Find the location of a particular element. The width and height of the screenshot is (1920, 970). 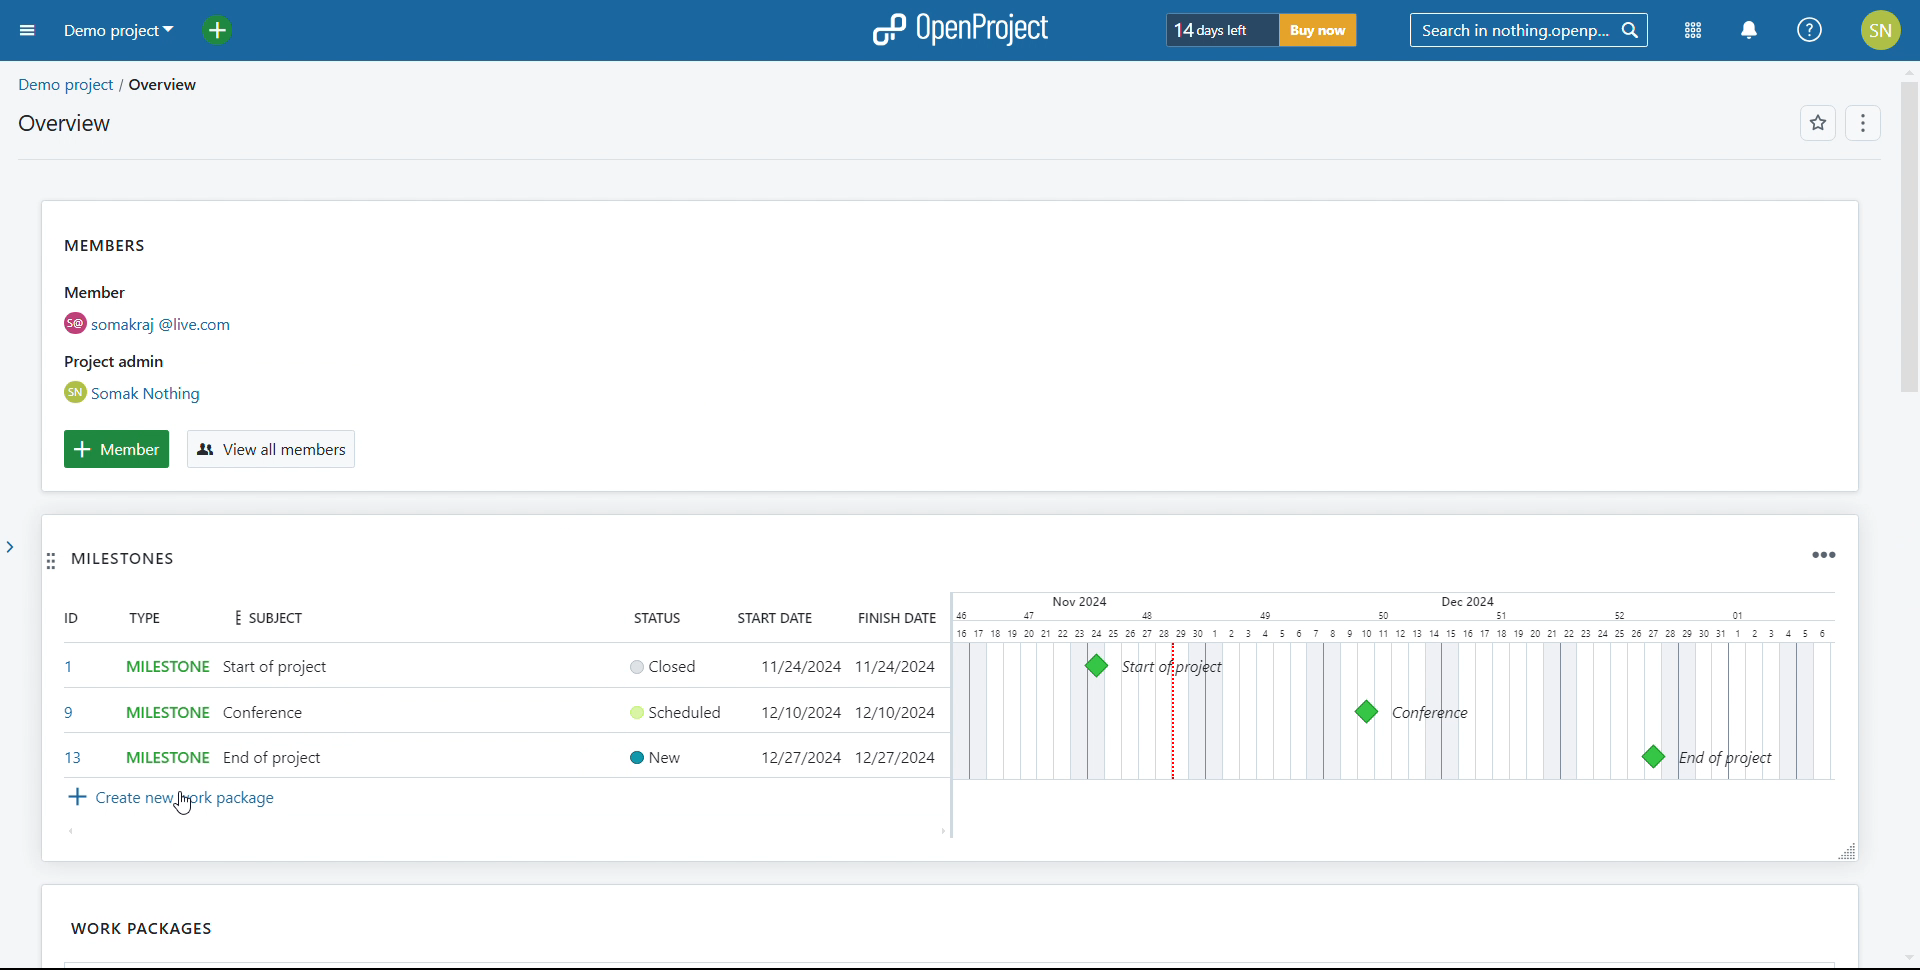

days left for trial is located at coordinates (1218, 31).